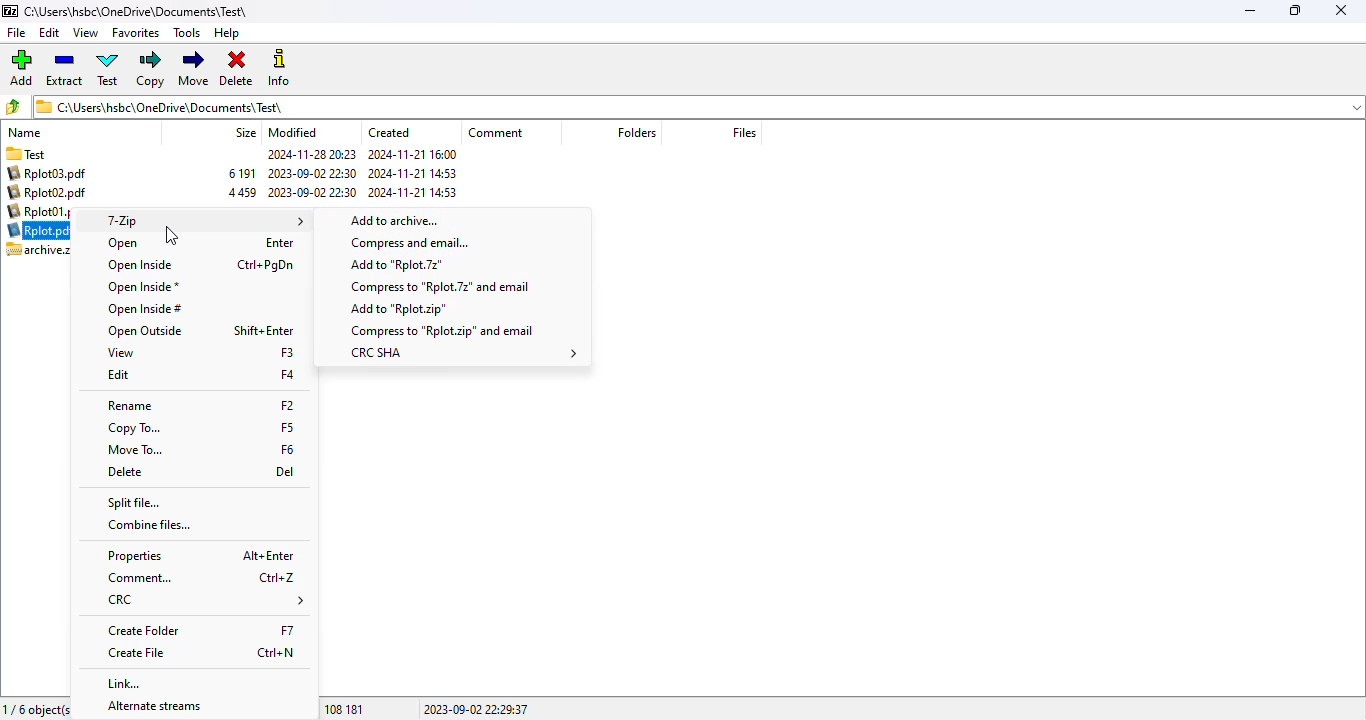 Image resolution: width=1366 pixels, height=720 pixels. I want to click on shortcut for open inside, so click(266, 265).